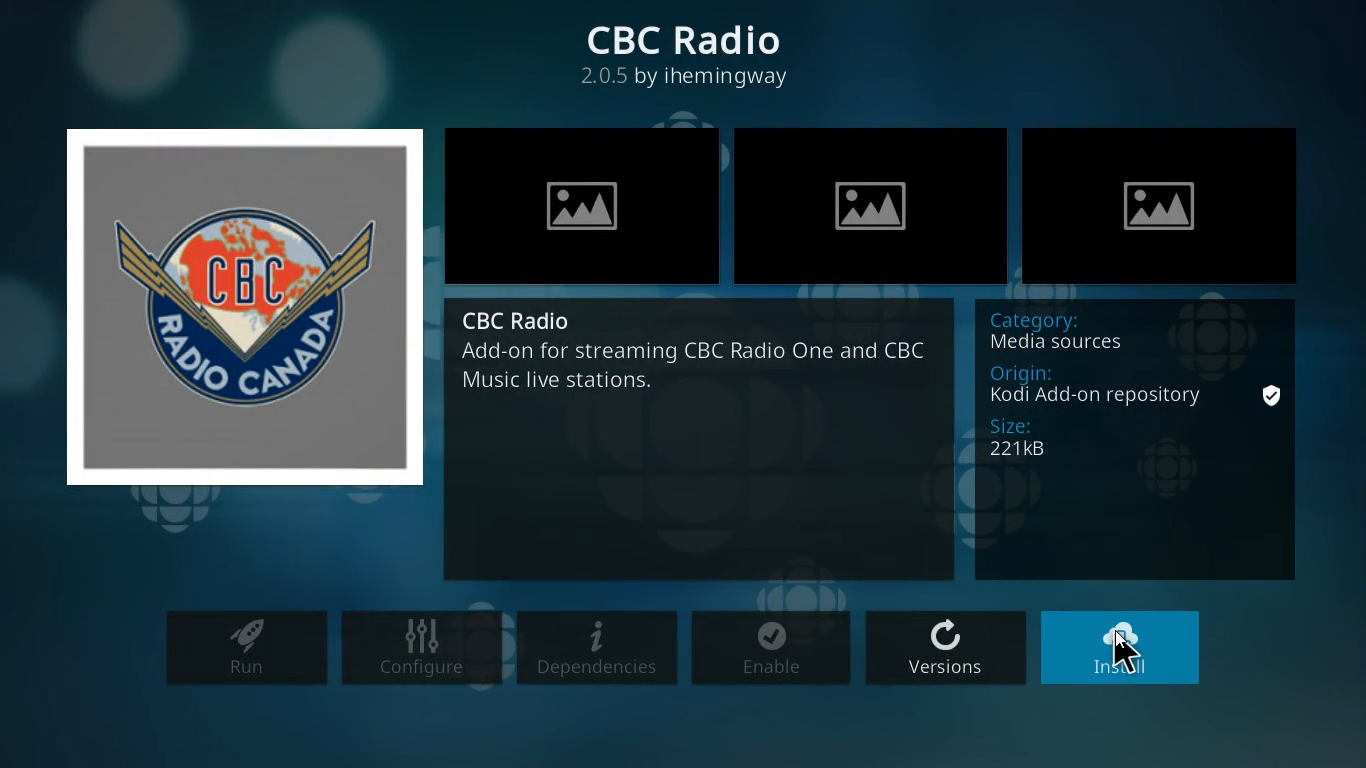 The image size is (1366, 768). Describe the element at coordinates (1125, 647) in the screenshot. I see `install` at that location.